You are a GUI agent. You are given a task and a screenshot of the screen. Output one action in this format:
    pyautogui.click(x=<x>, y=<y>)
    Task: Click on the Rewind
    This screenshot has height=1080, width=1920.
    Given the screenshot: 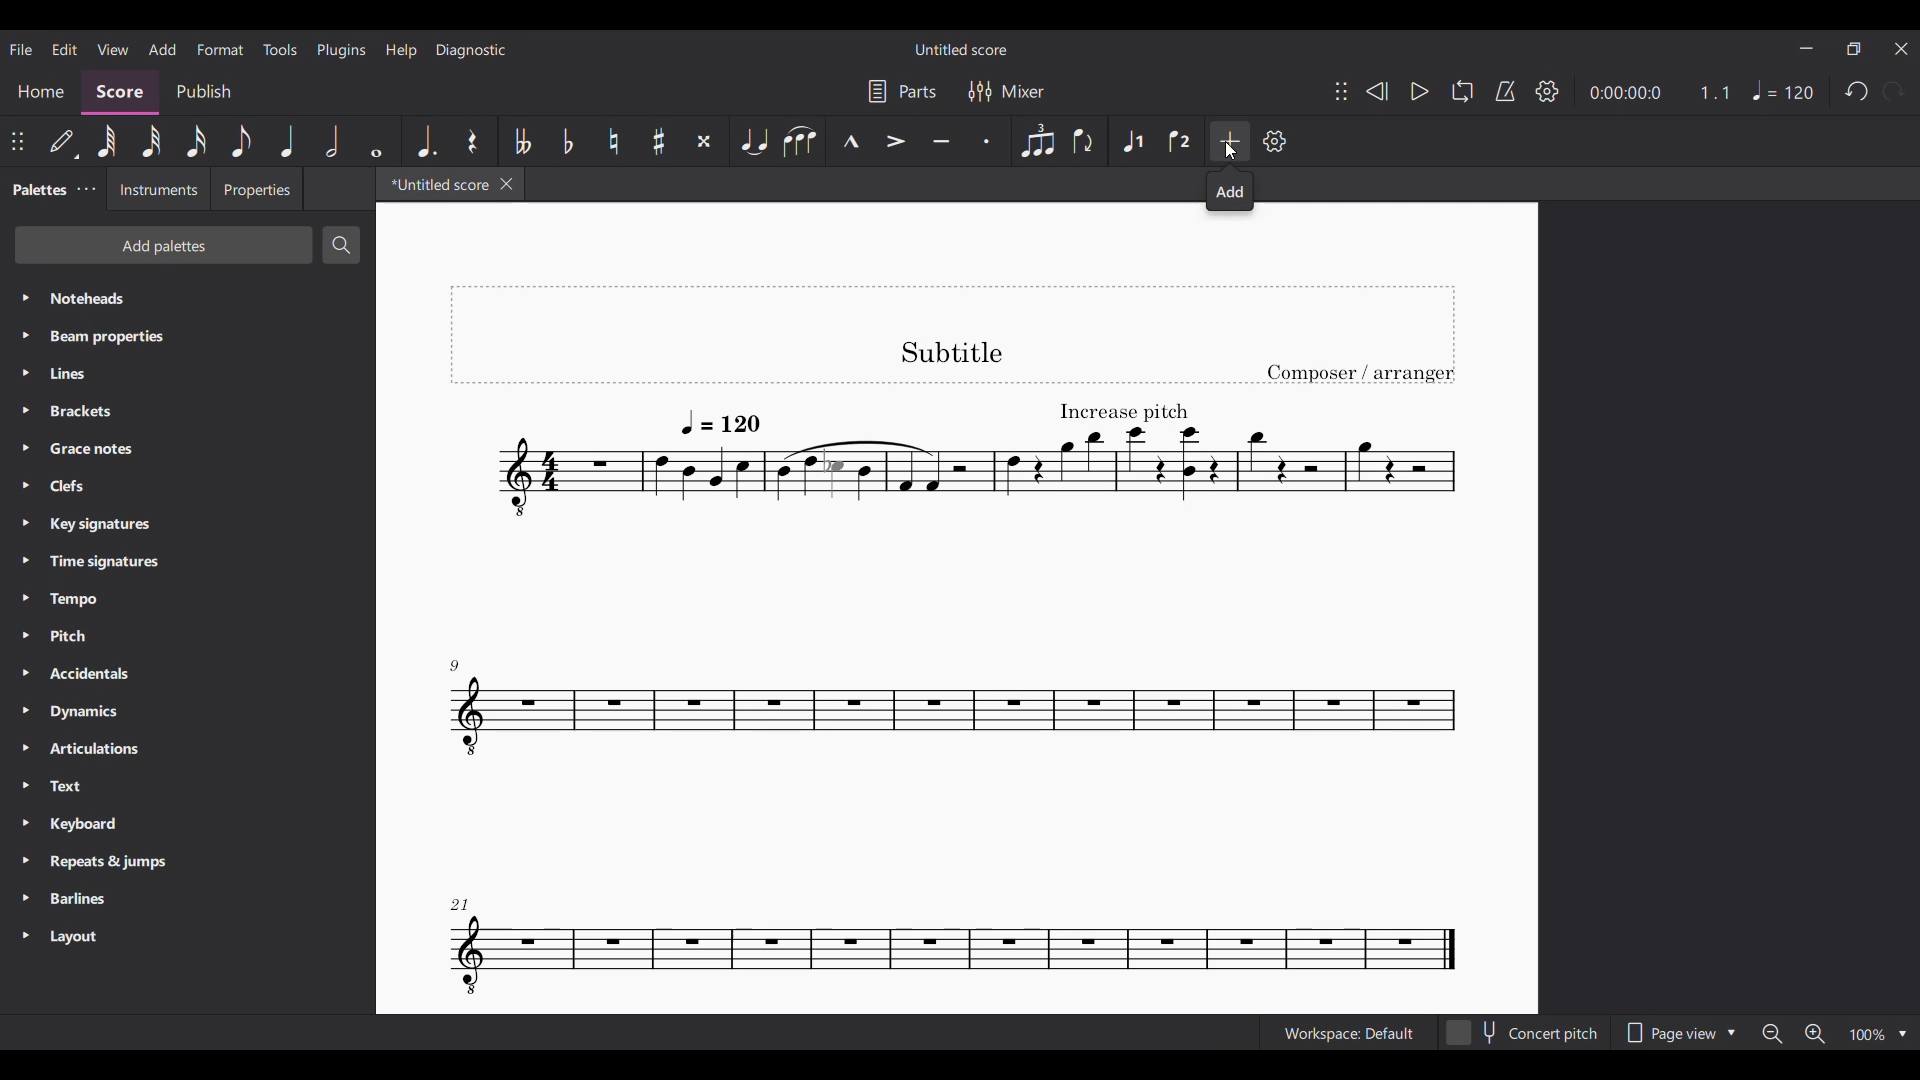 What is the action you would take?
    pyautogui.click(x=1376, y=91)
    